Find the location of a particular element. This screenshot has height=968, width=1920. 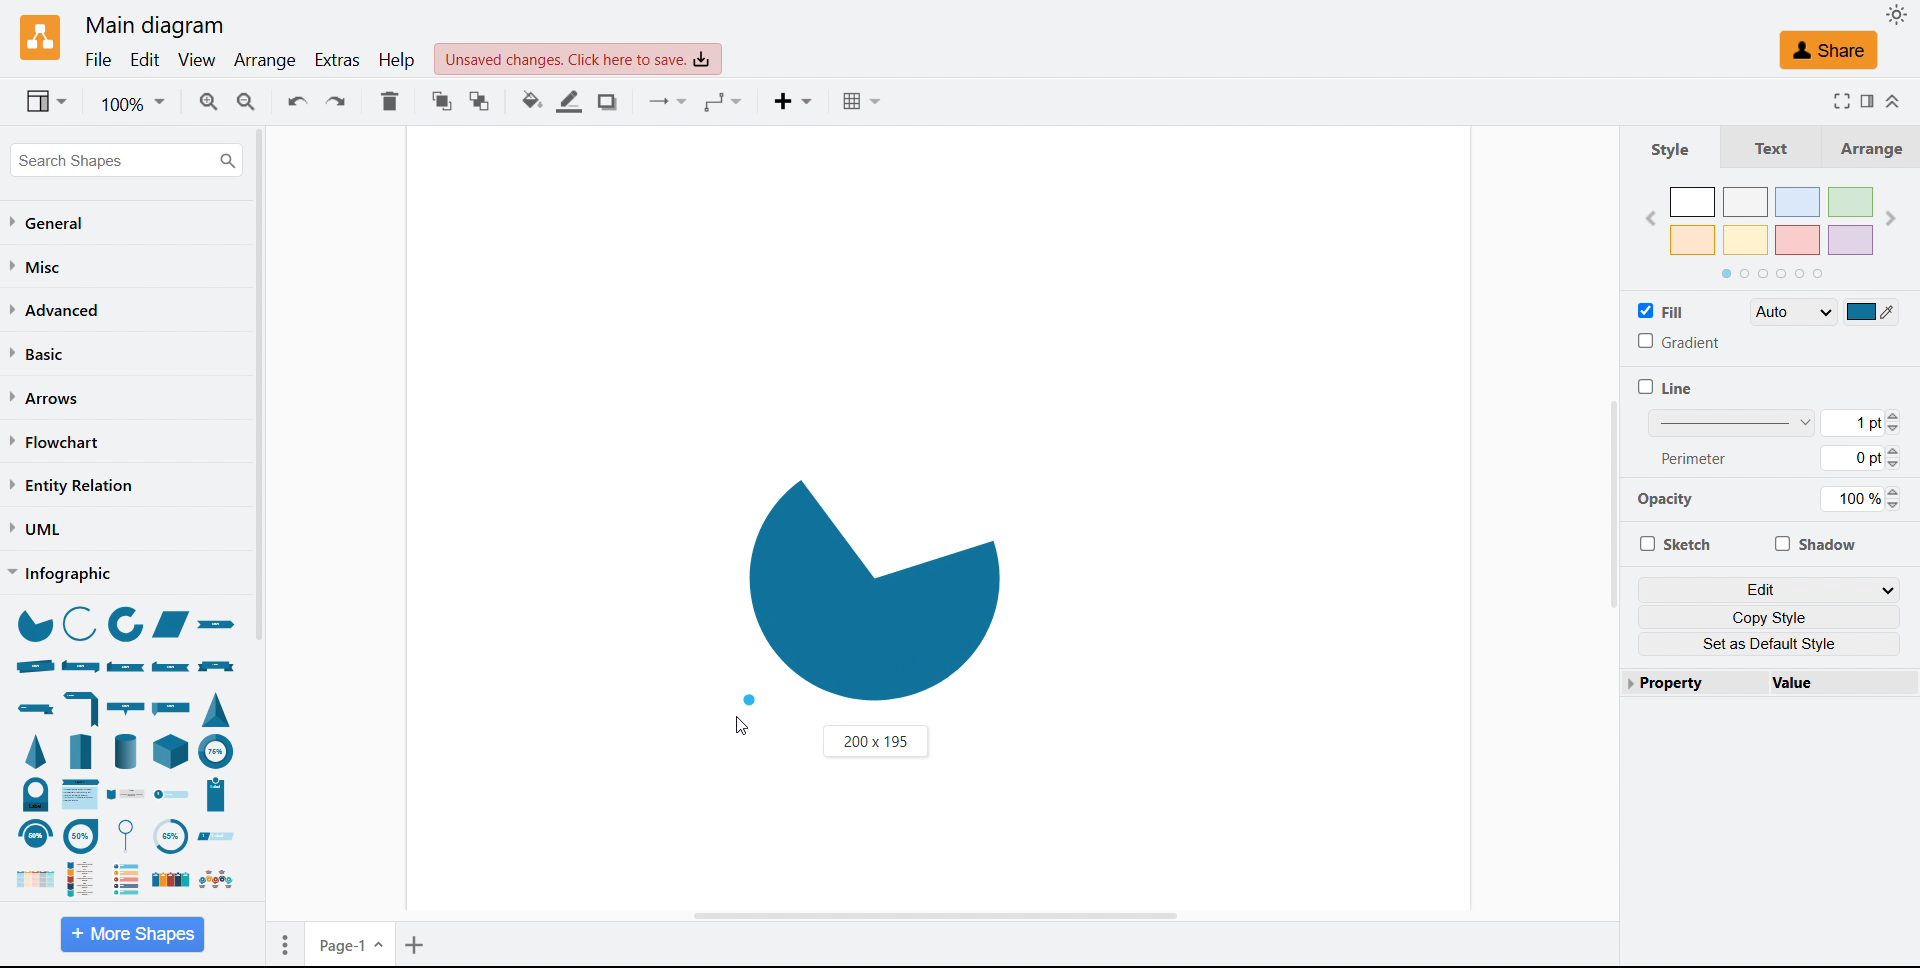

Page options  is located at coordinates (285, 945).